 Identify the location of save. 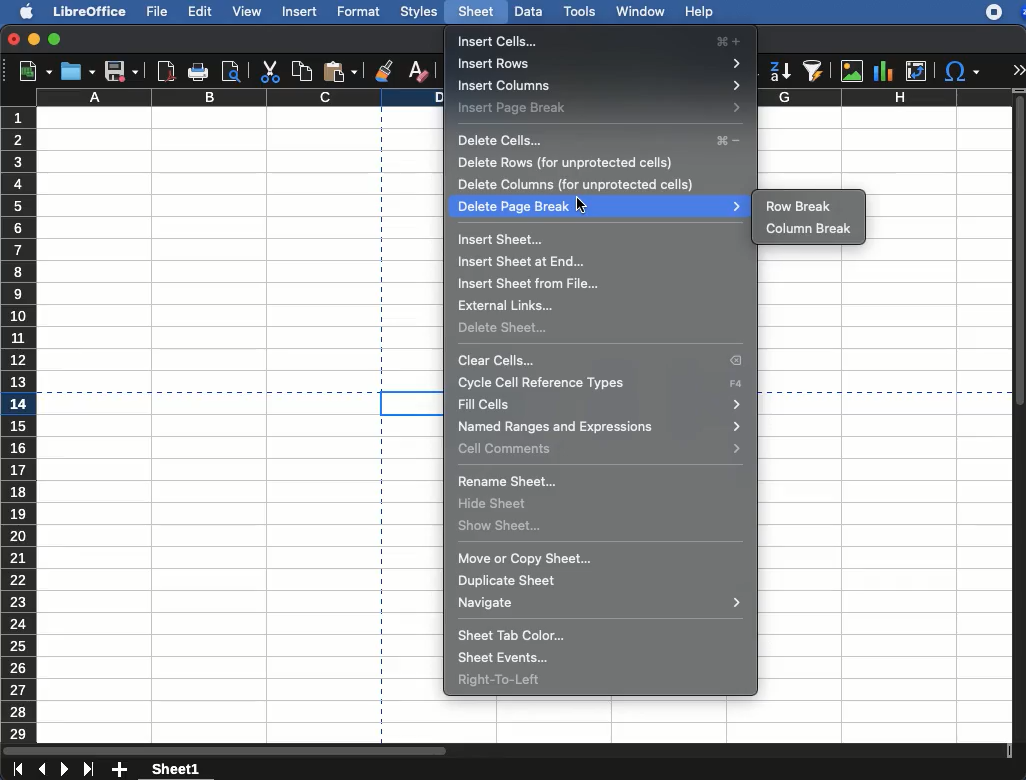
(122, 71).